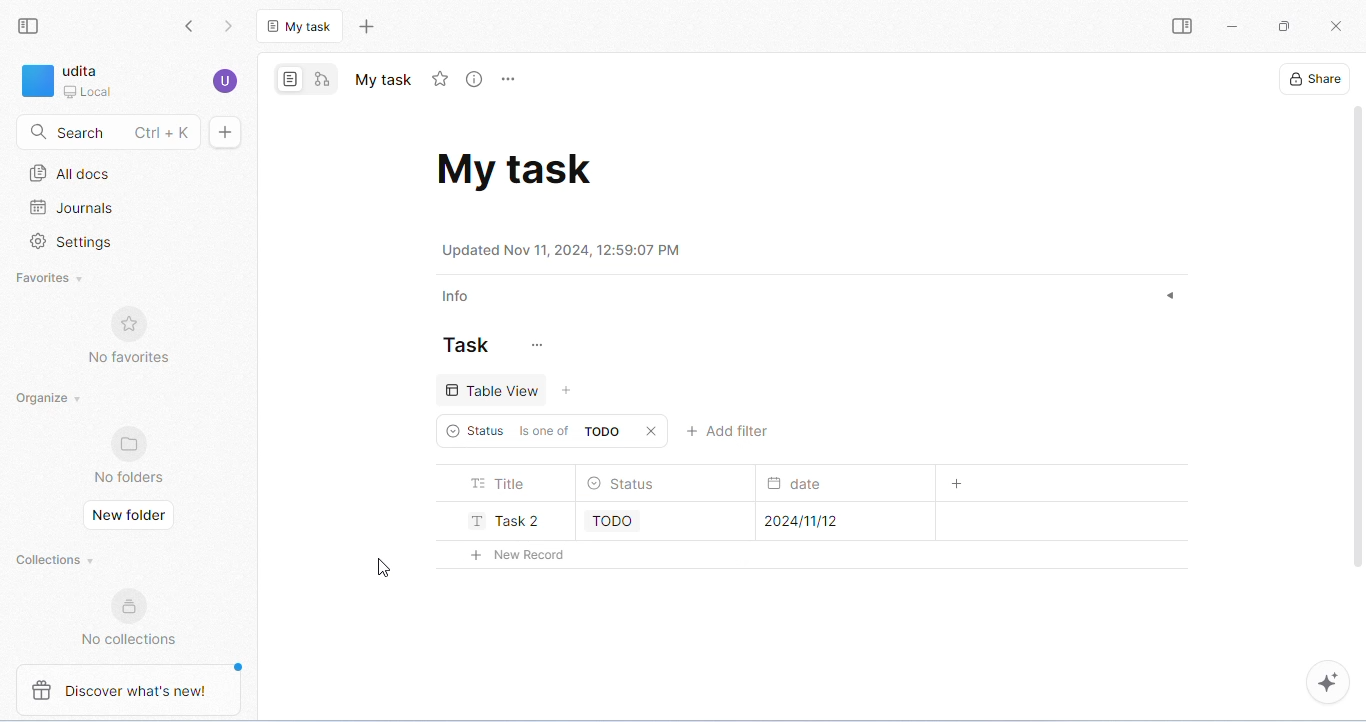  Describe the element at coordinates (190, 27) in the screenshot. I see `go back` at that location.